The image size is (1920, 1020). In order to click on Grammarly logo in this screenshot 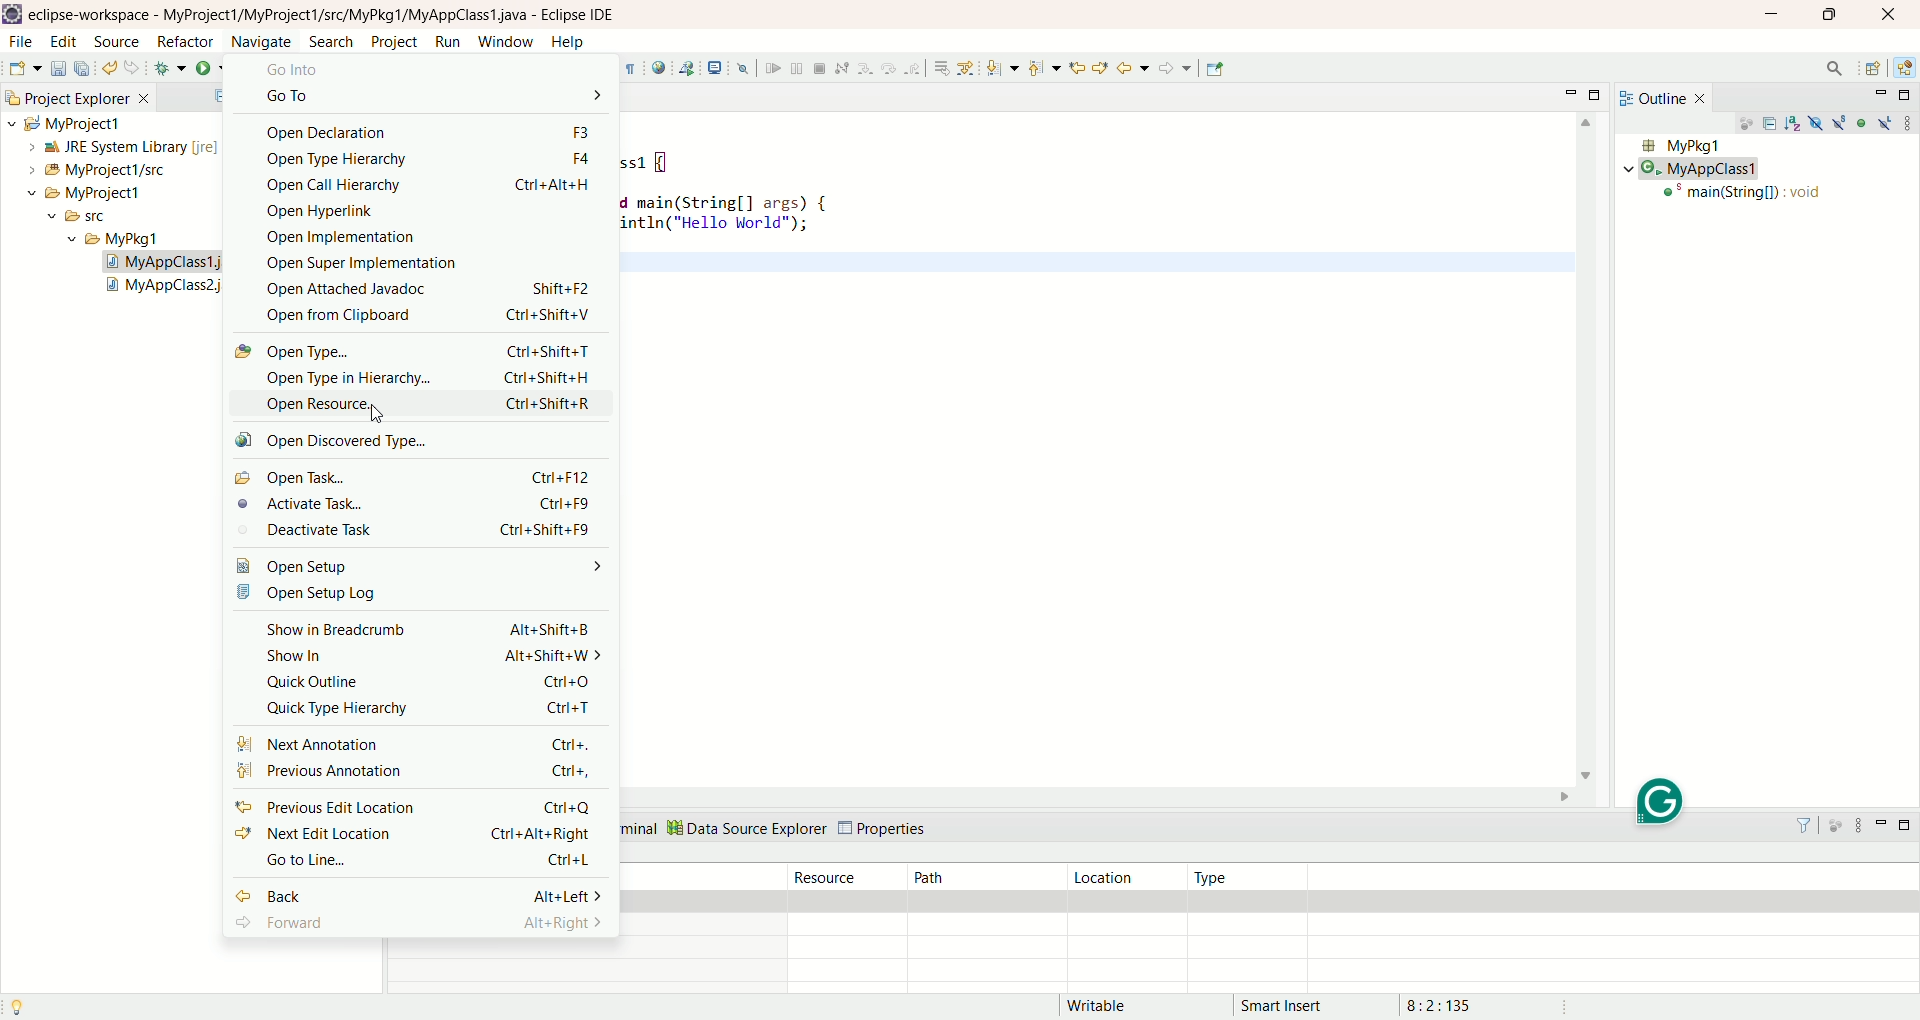, I will do `click(1660, 800)`.